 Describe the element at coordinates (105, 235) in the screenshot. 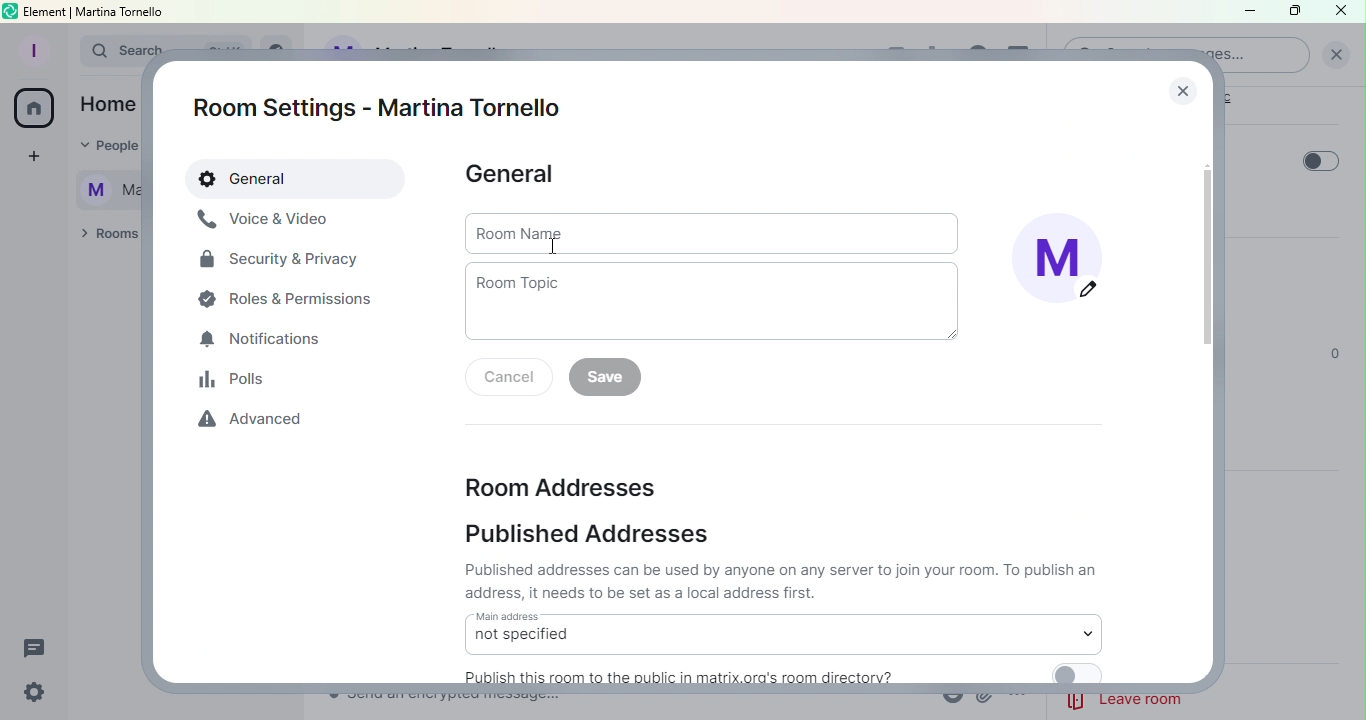

I see `Rooms` at that location.